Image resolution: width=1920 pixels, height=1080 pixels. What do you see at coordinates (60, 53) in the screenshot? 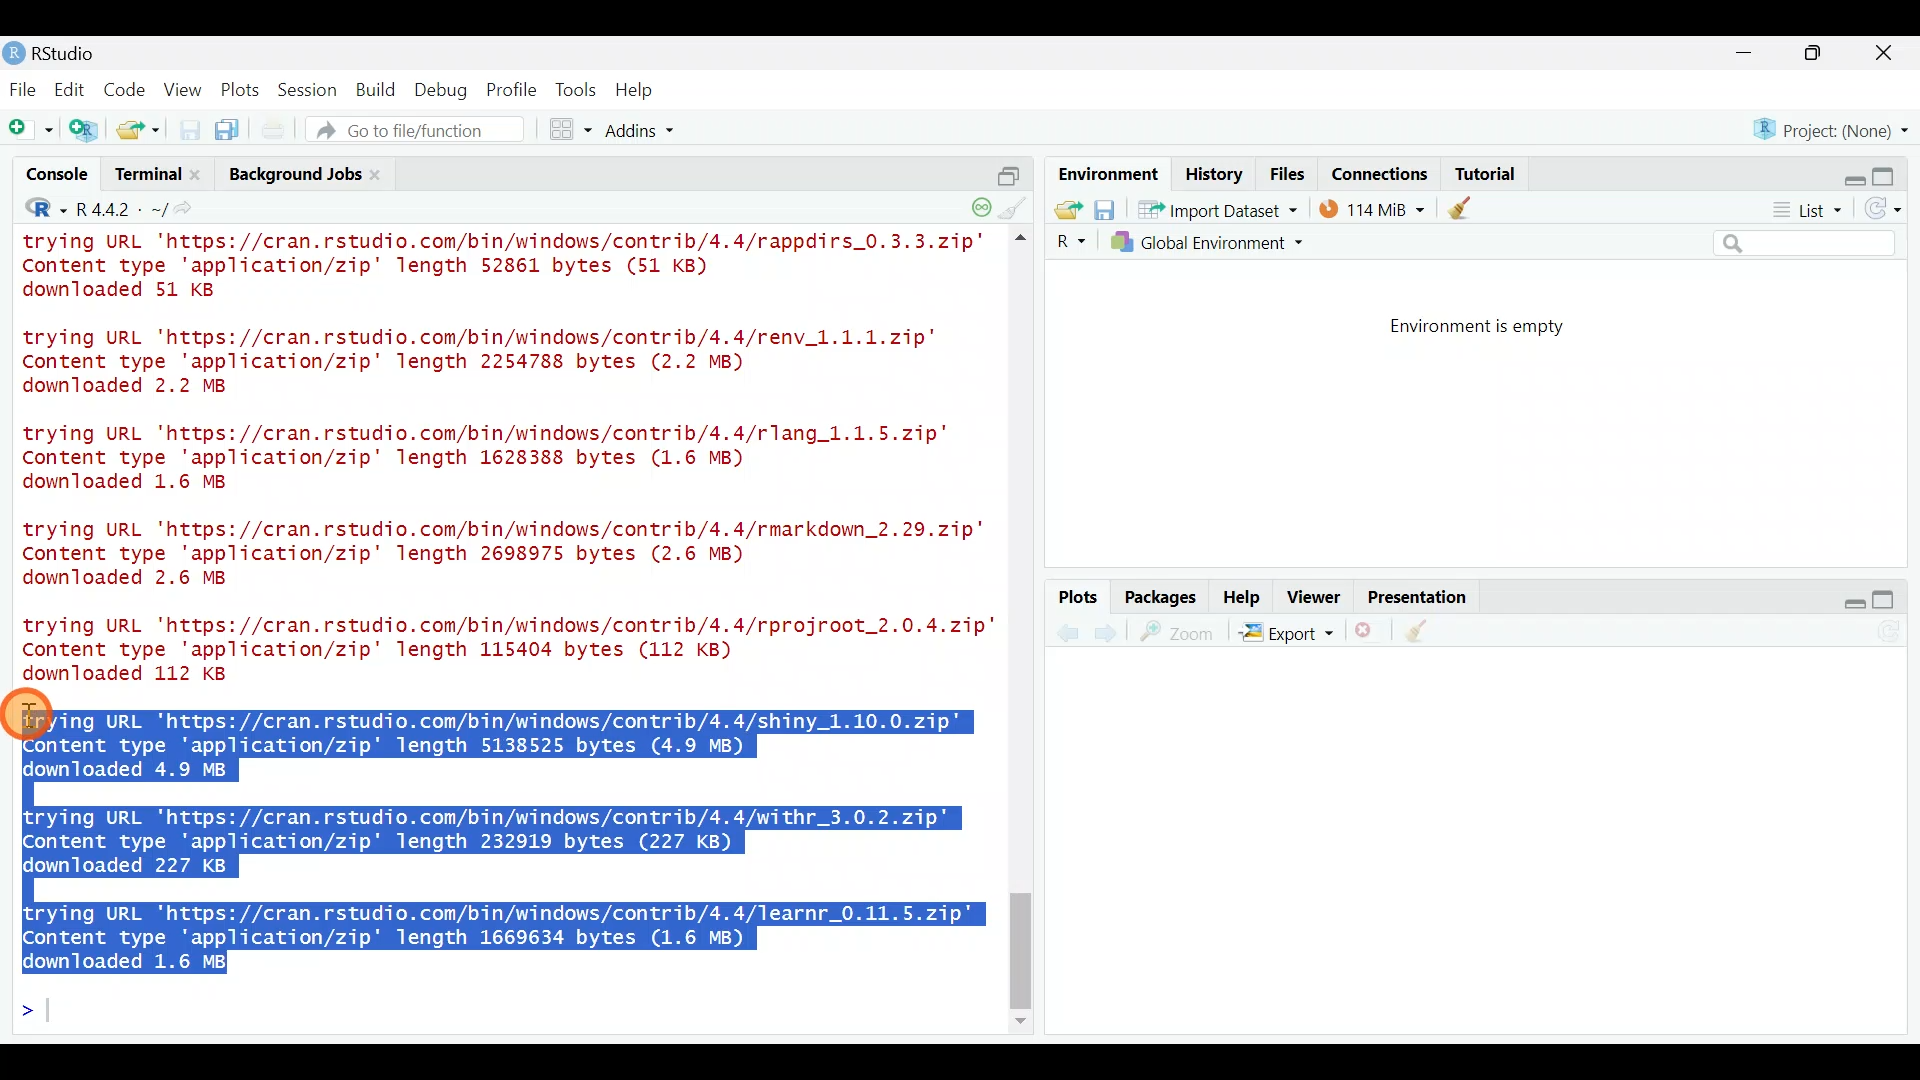
I see `RStudio` at bounding box center [60, 53].